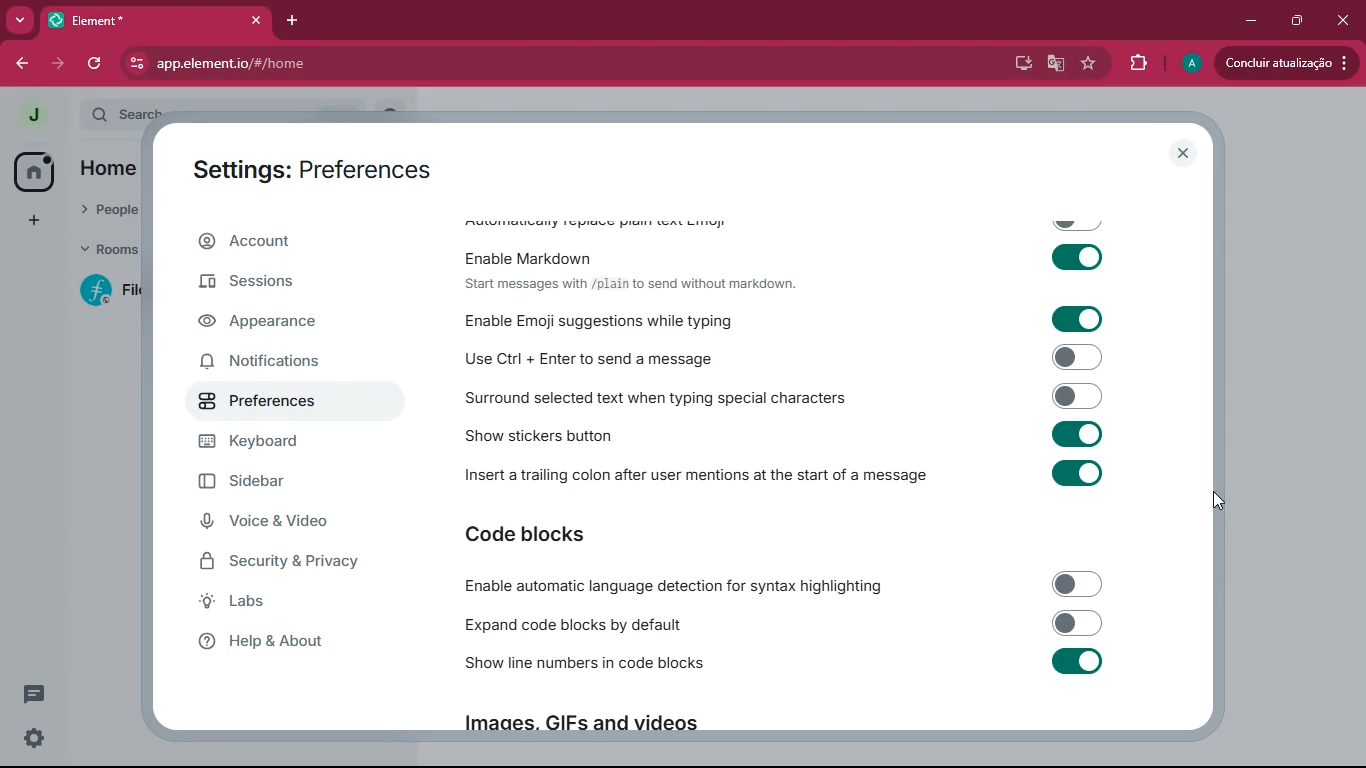 This screenshot has width=1366, height=768. I want to click on Enable automatic language detection for syntax highlighting, so click(785, 586).